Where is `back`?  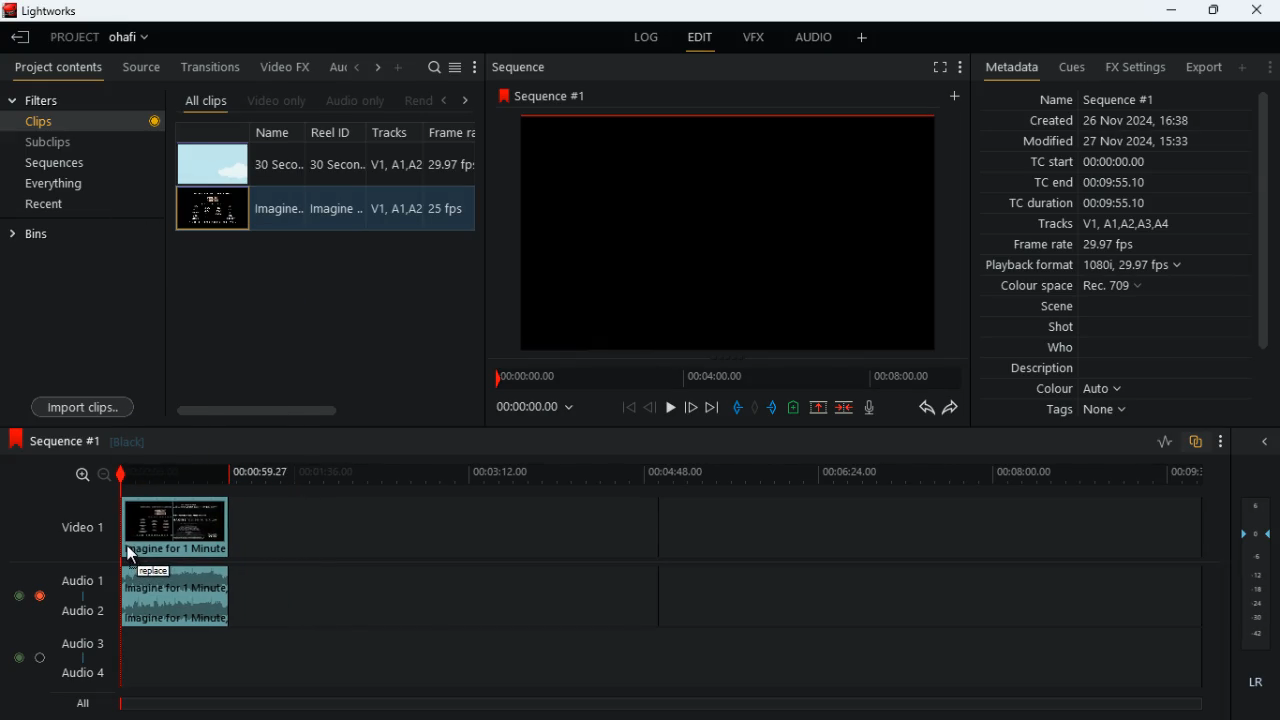
back is located at coordinates (21, 38).